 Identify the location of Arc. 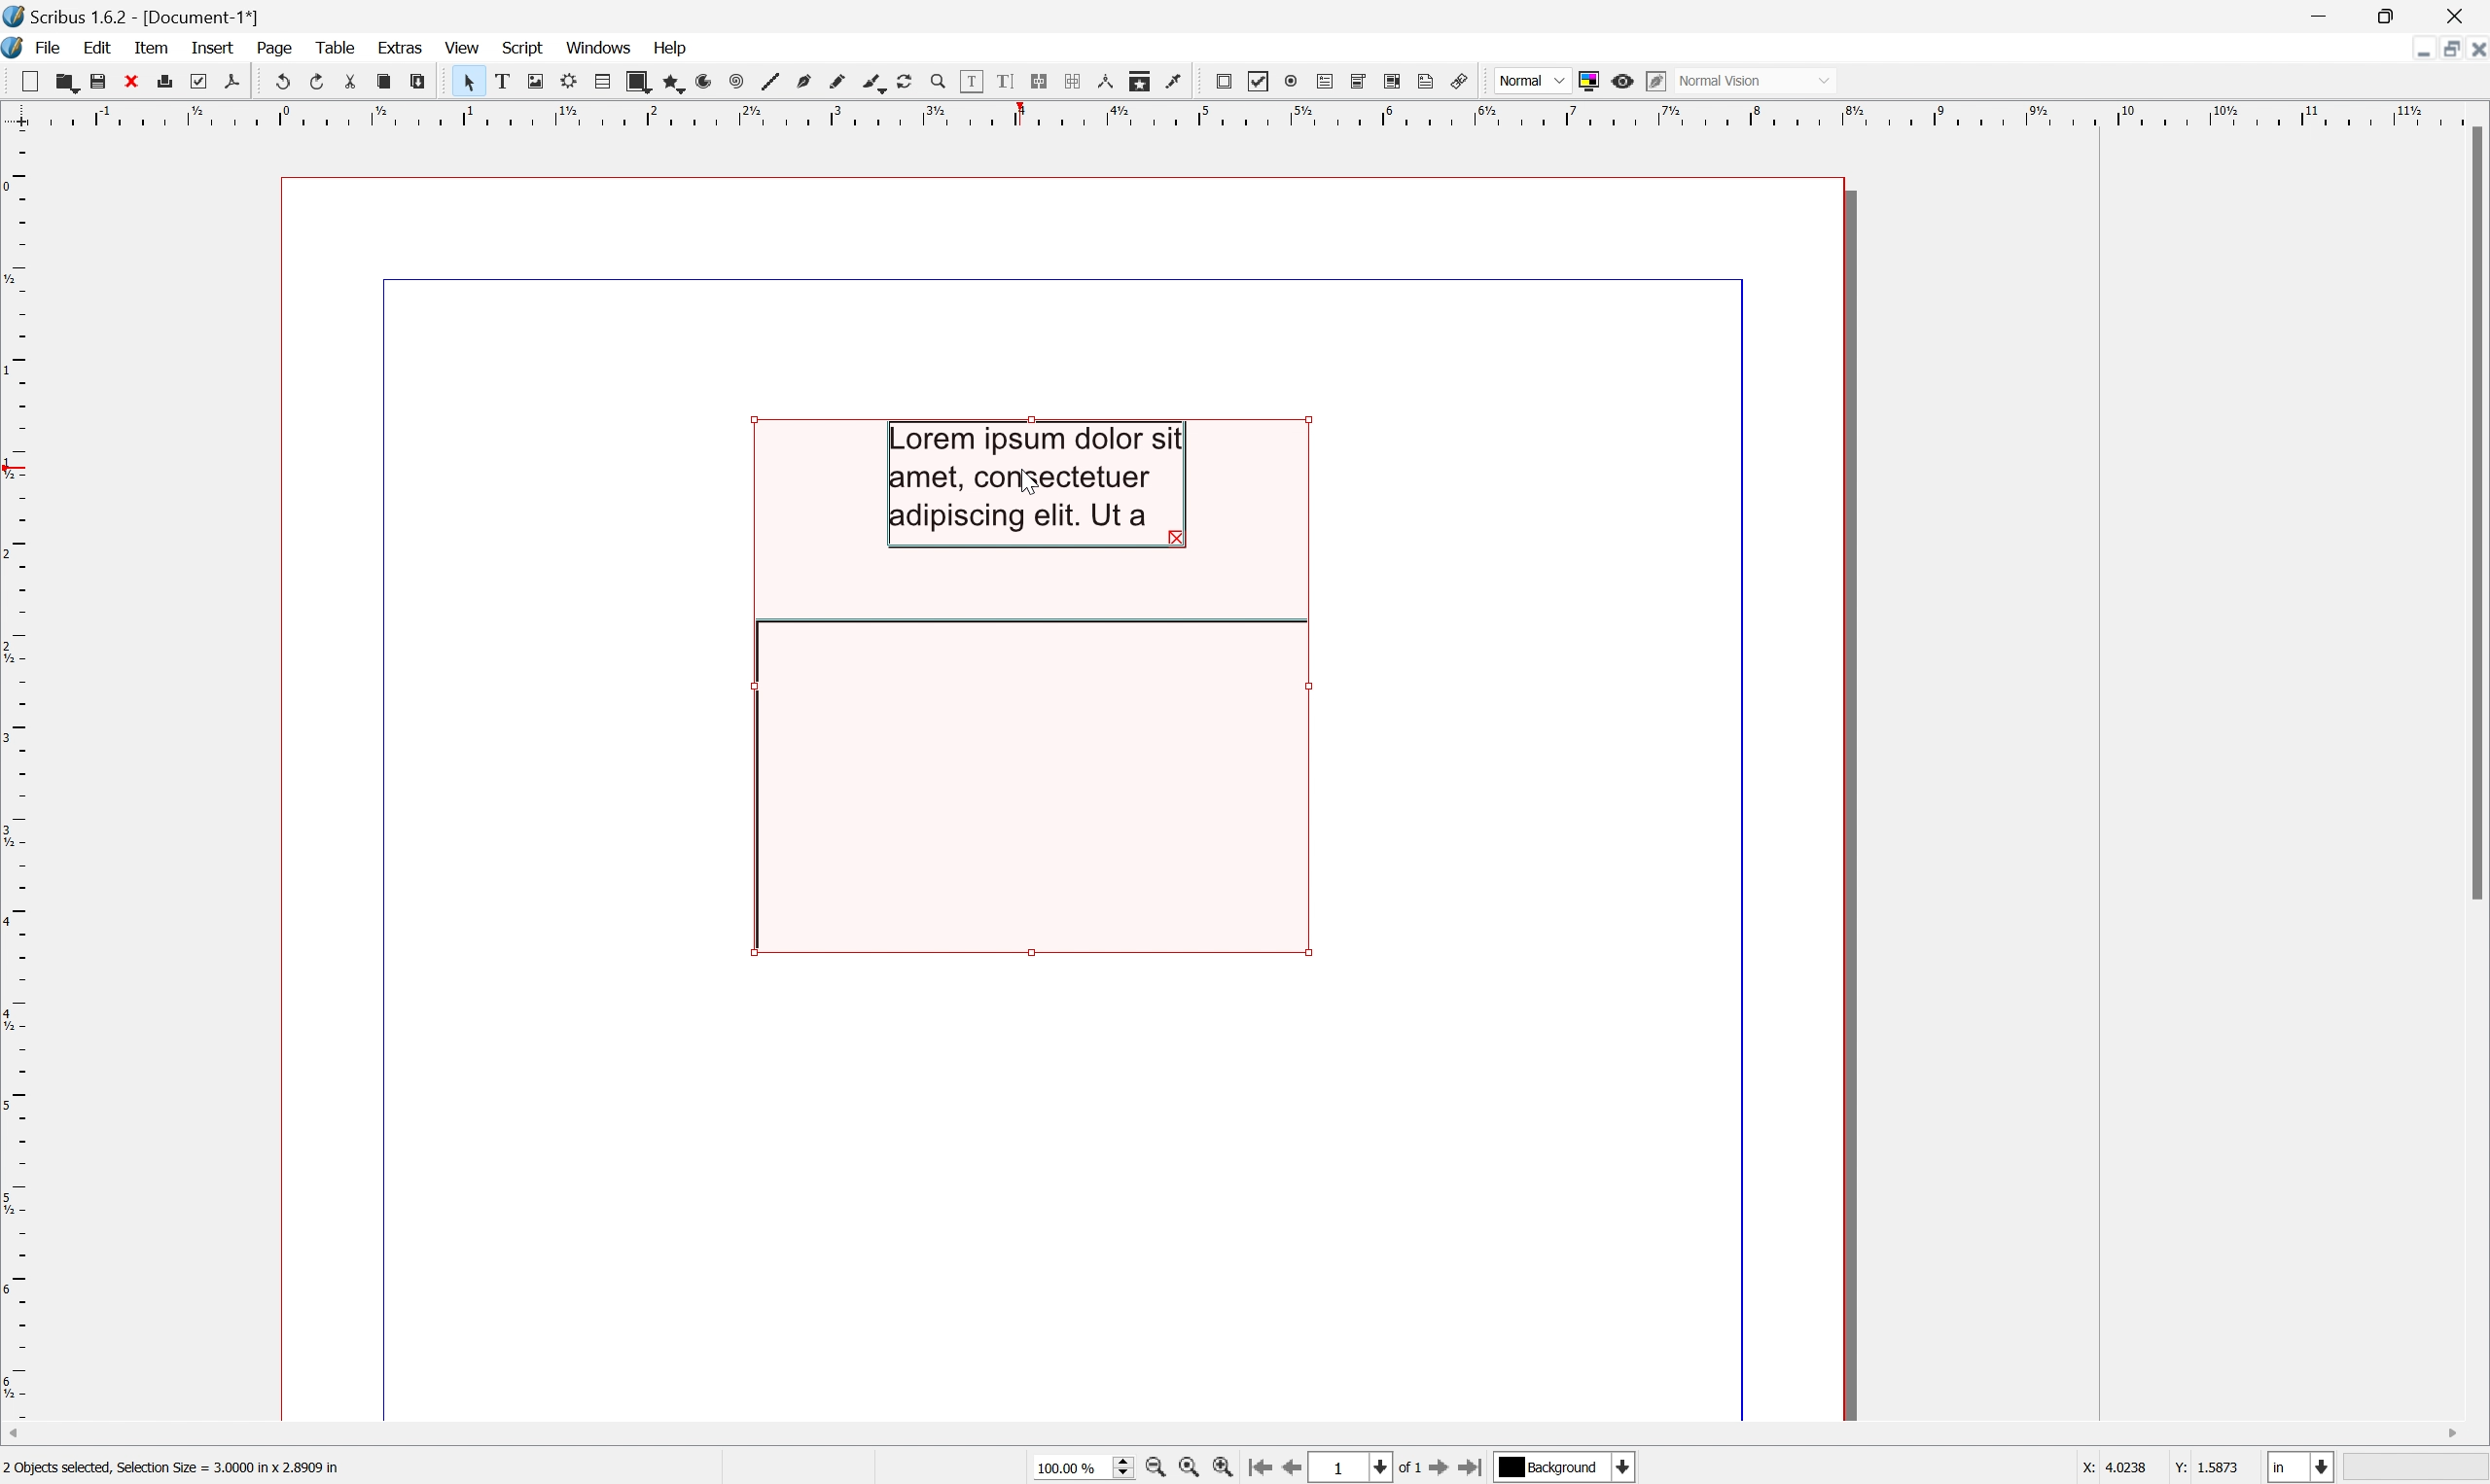
(705, 82).